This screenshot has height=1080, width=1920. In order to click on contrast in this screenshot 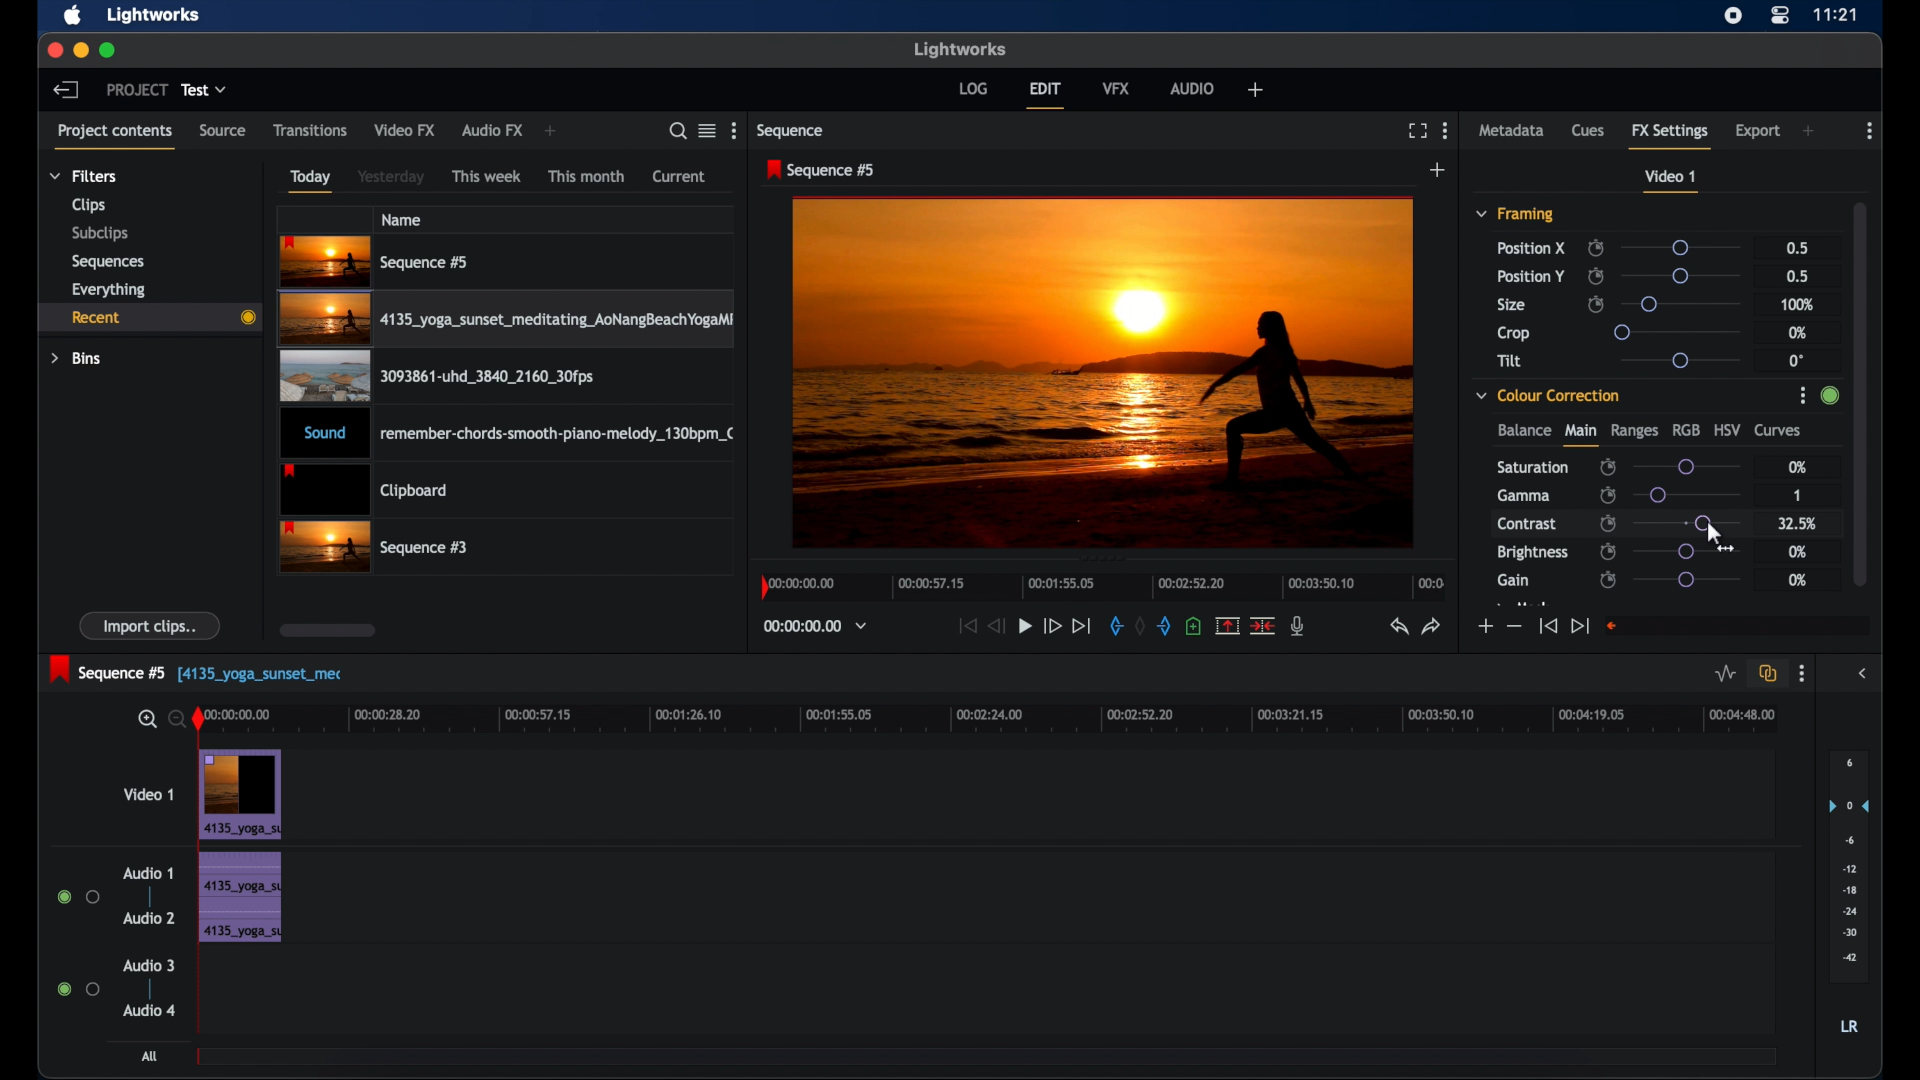, I will do `click(1526, 525)`.